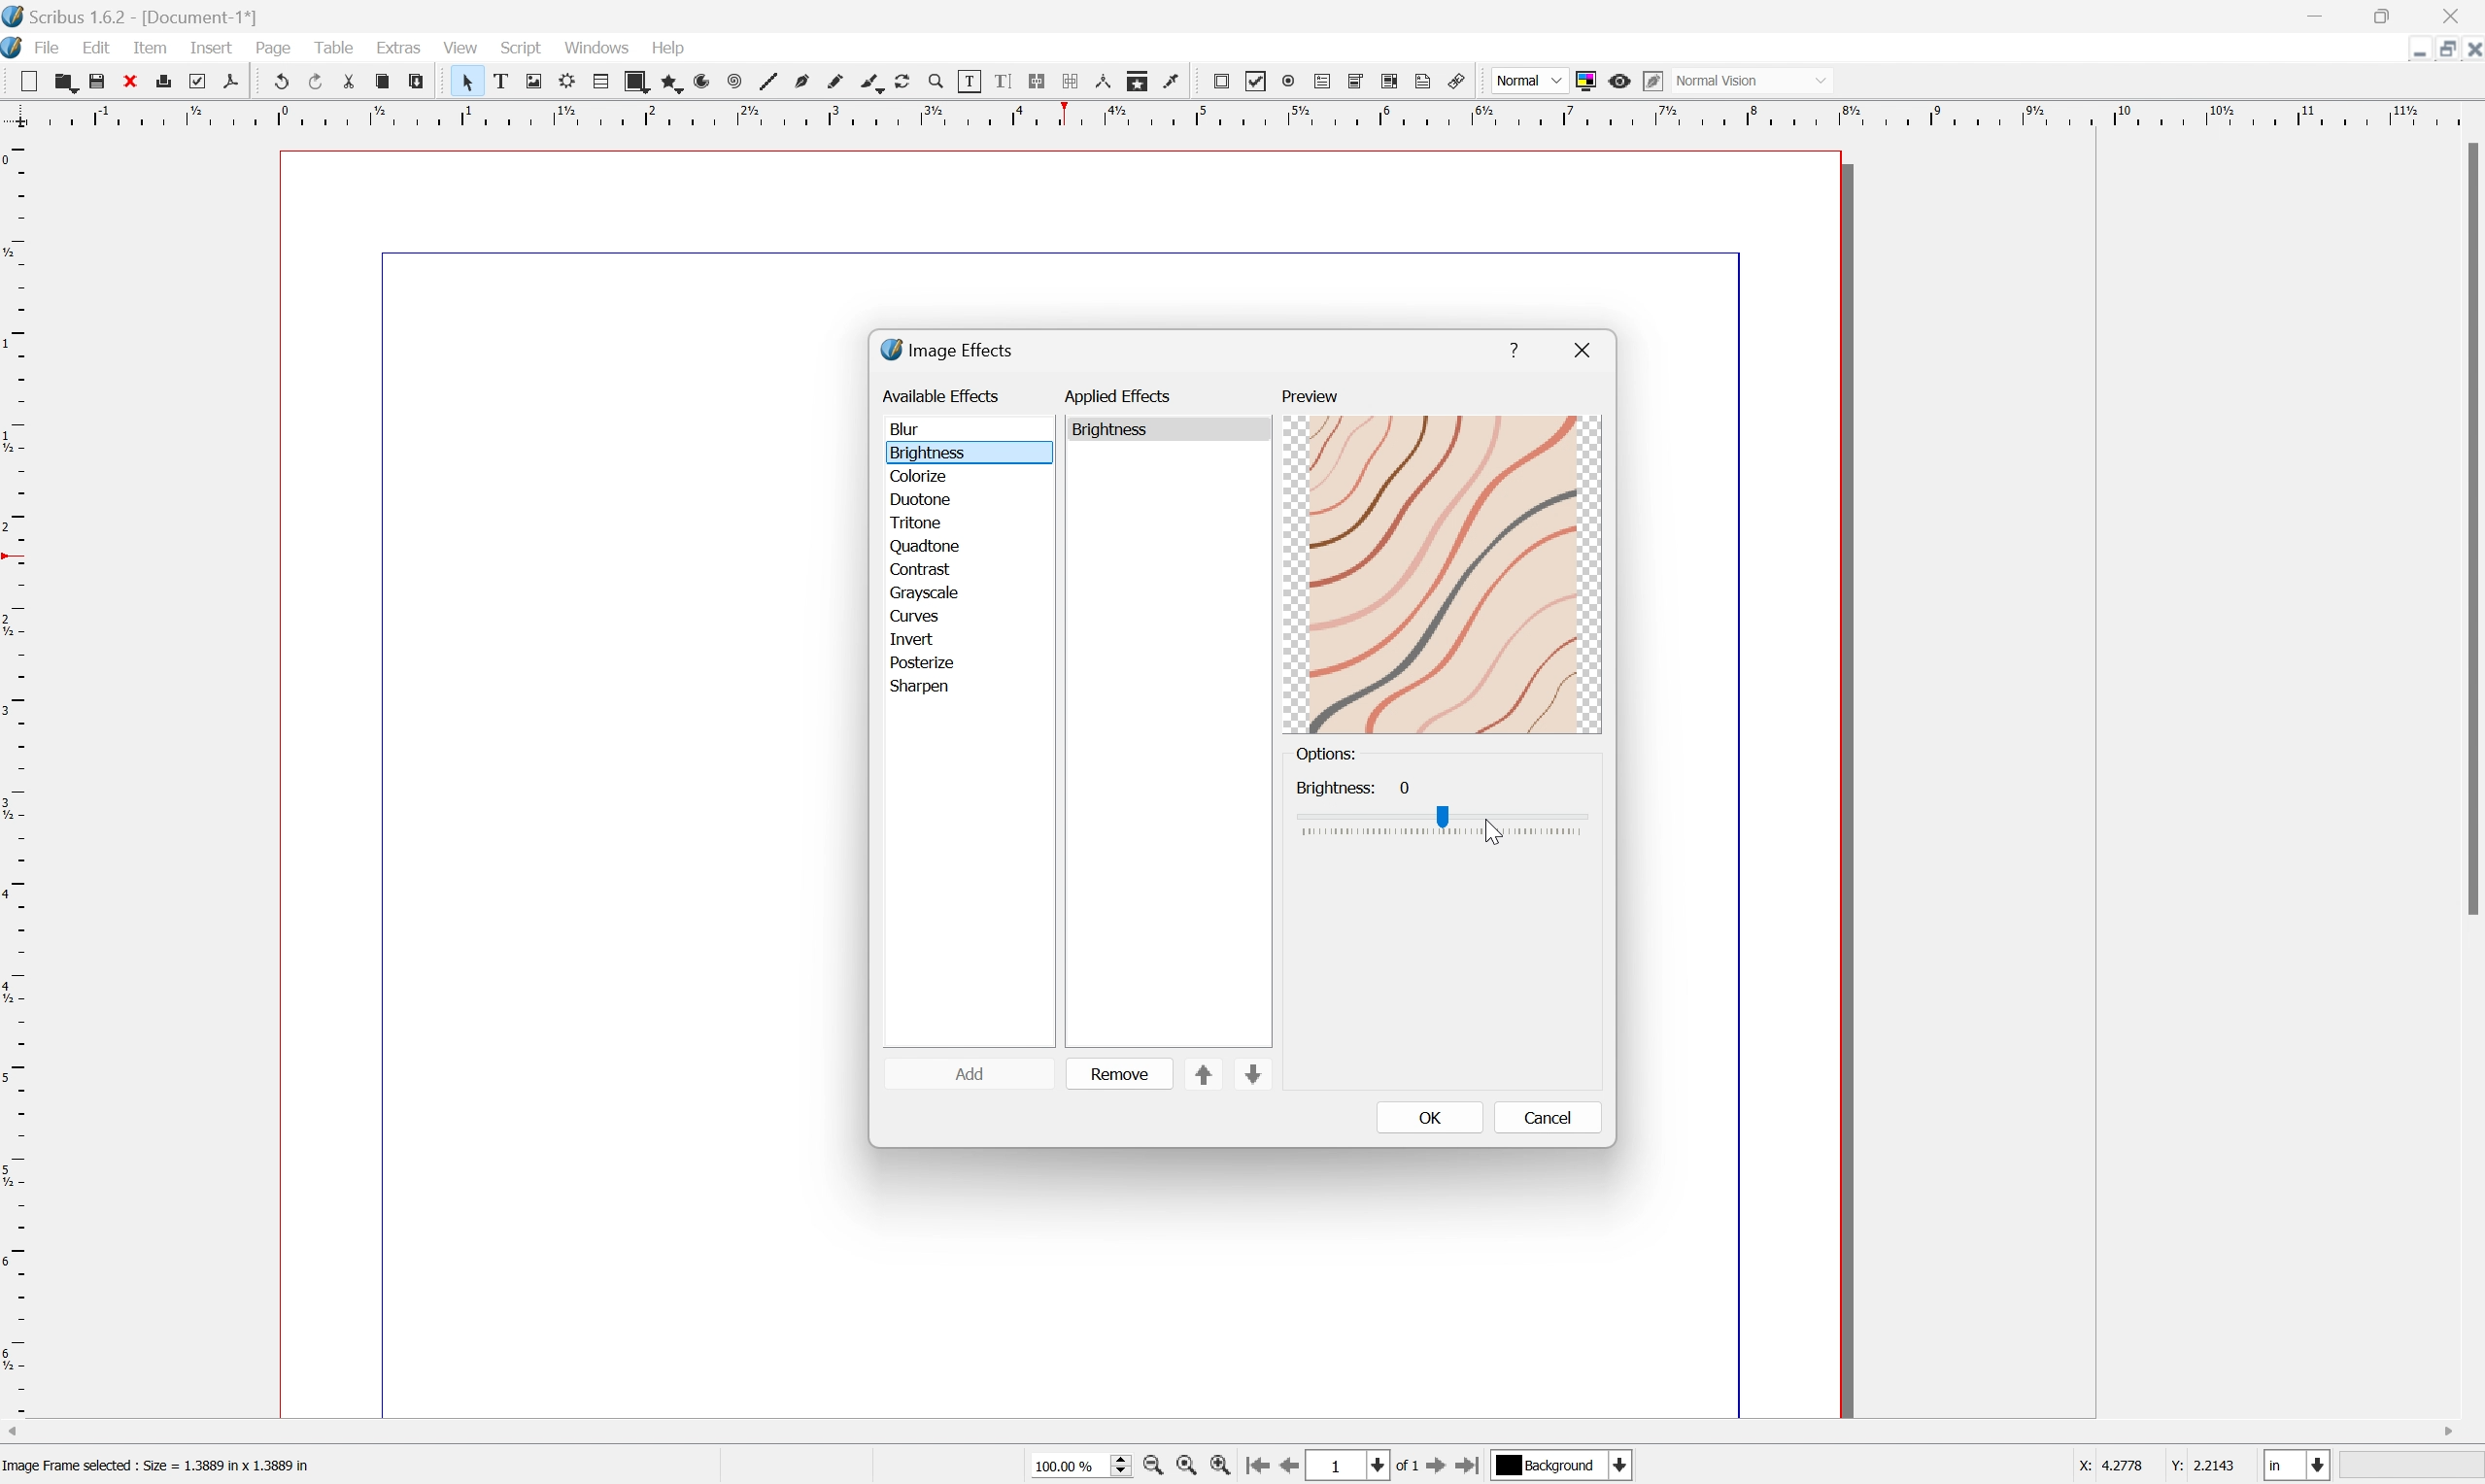 Image resolution: width=2485 pixels, height=1484 pixels. Describe the element at coordinates (211, 48) in the screenshot. I see `Insert` at that location.